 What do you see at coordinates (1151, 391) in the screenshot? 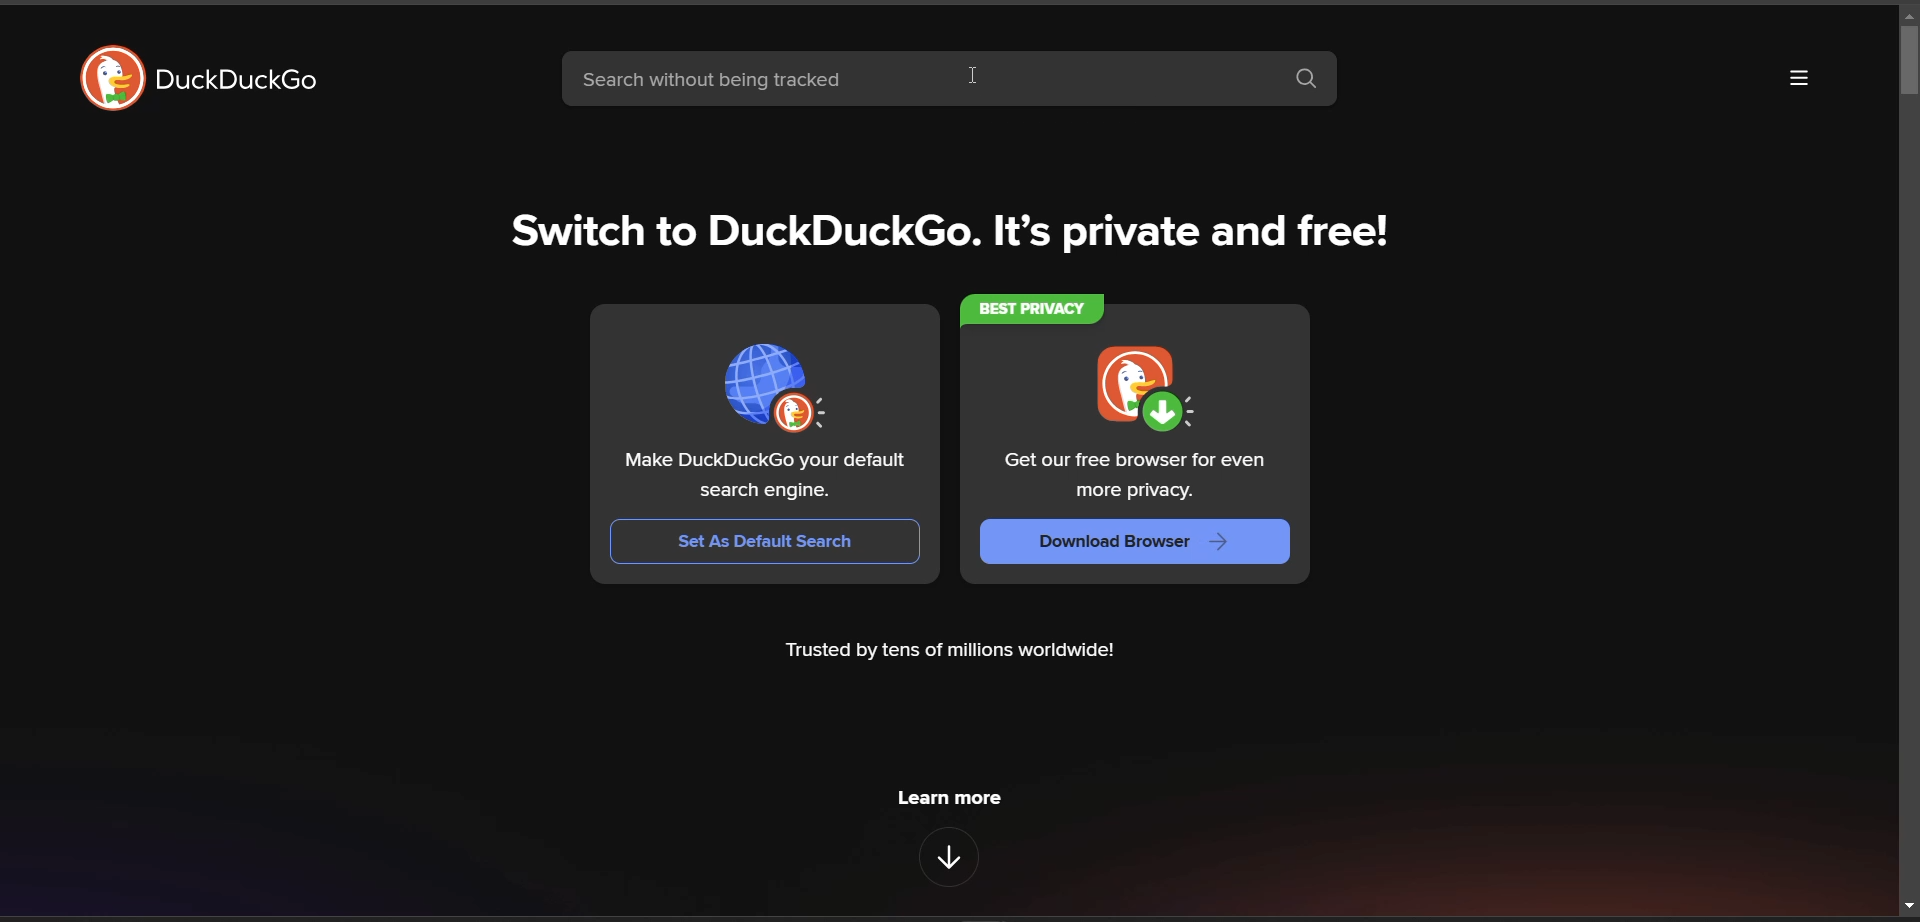
I see `icon` at bounding box center [1151, 391].